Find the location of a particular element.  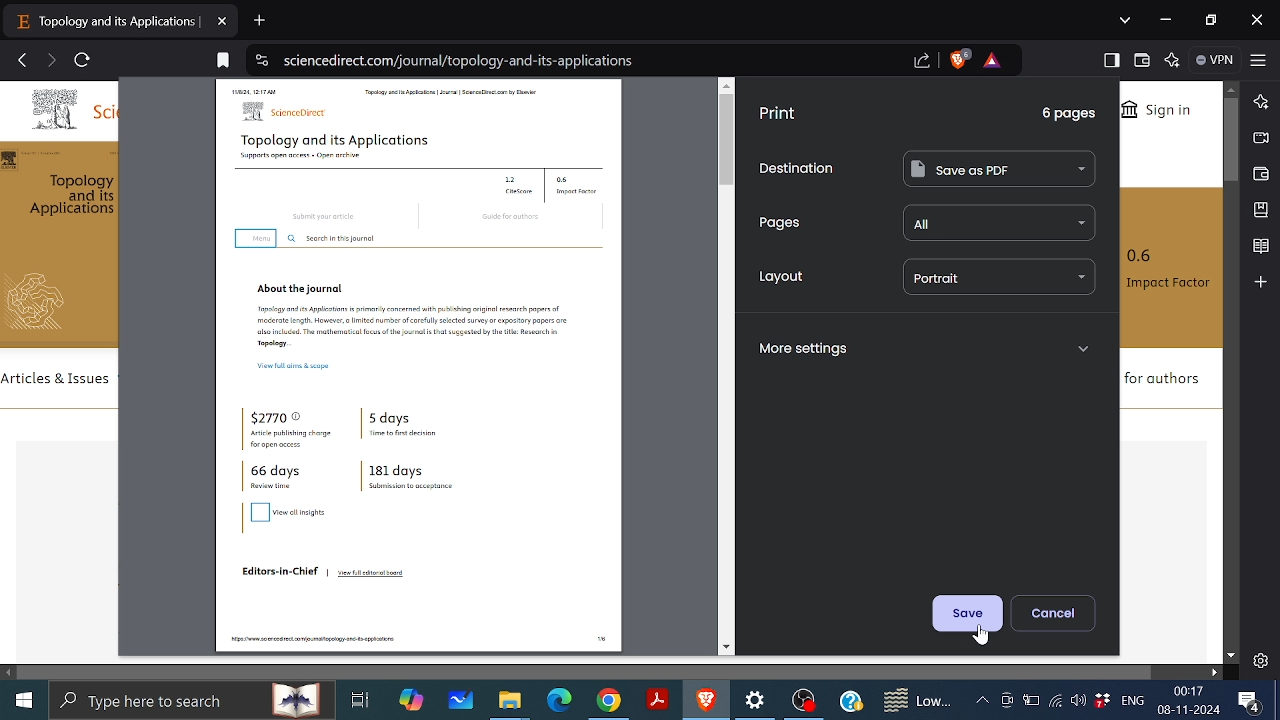

sciencedirect.com/journal/topology-and-its-applications is located at coordinates (457, 60).